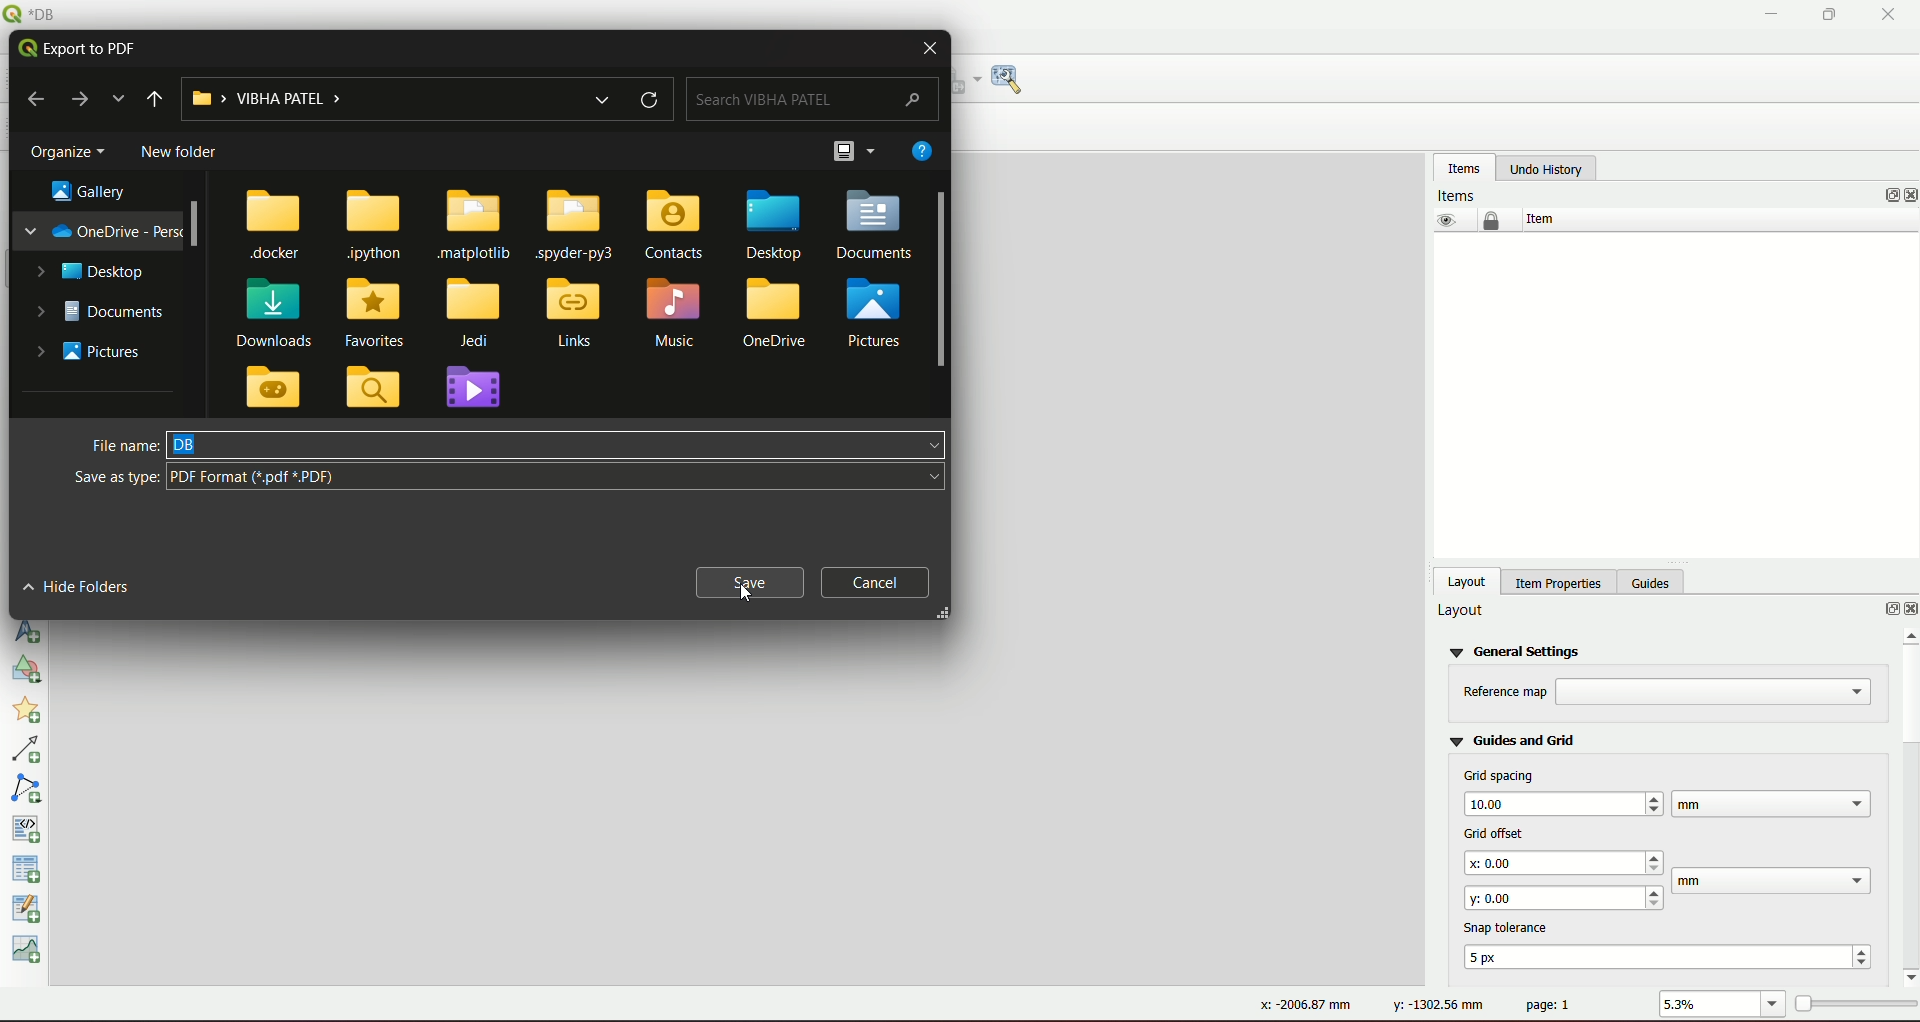 The image size is (1920, 1022). What do you see at coordinates (1513, 739) in the screenshot?
I see `guides and grid` at bounding box center [1513, 739].